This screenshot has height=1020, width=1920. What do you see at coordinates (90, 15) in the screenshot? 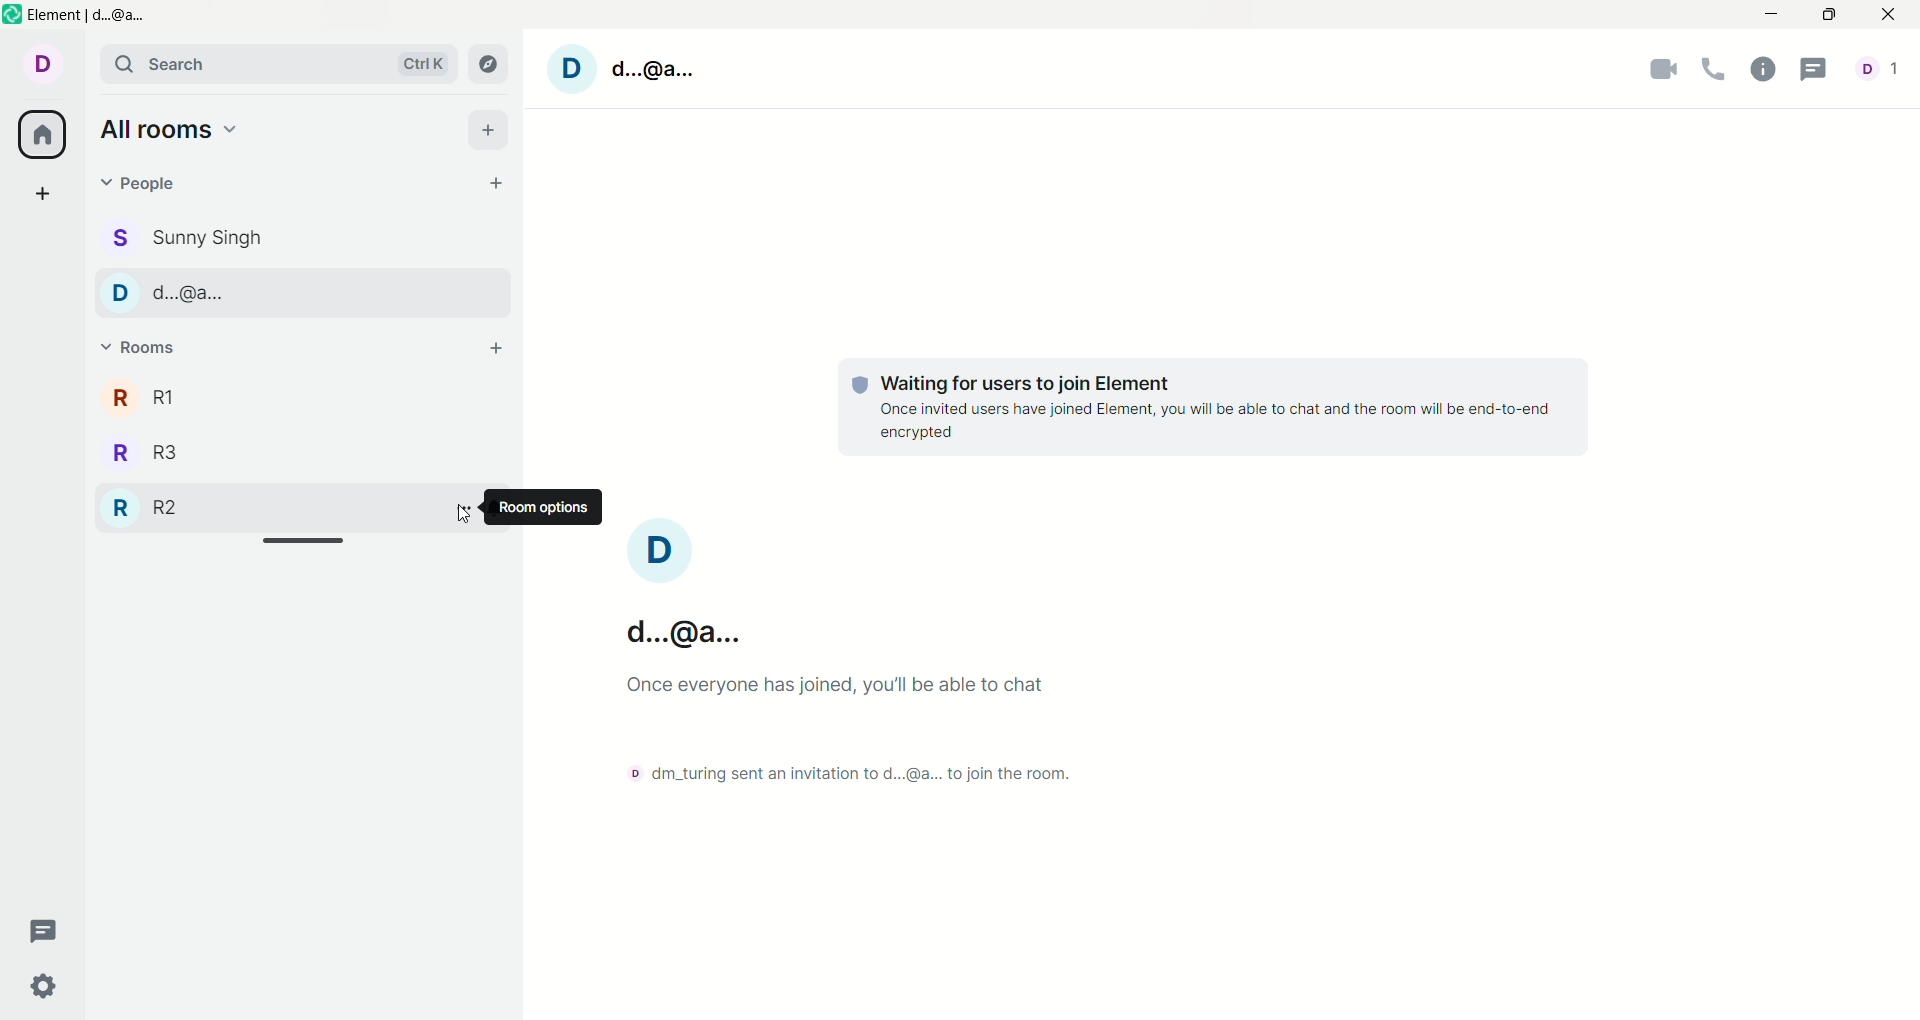
I see `Element | d...@a...` at bounding box center [90, 15].